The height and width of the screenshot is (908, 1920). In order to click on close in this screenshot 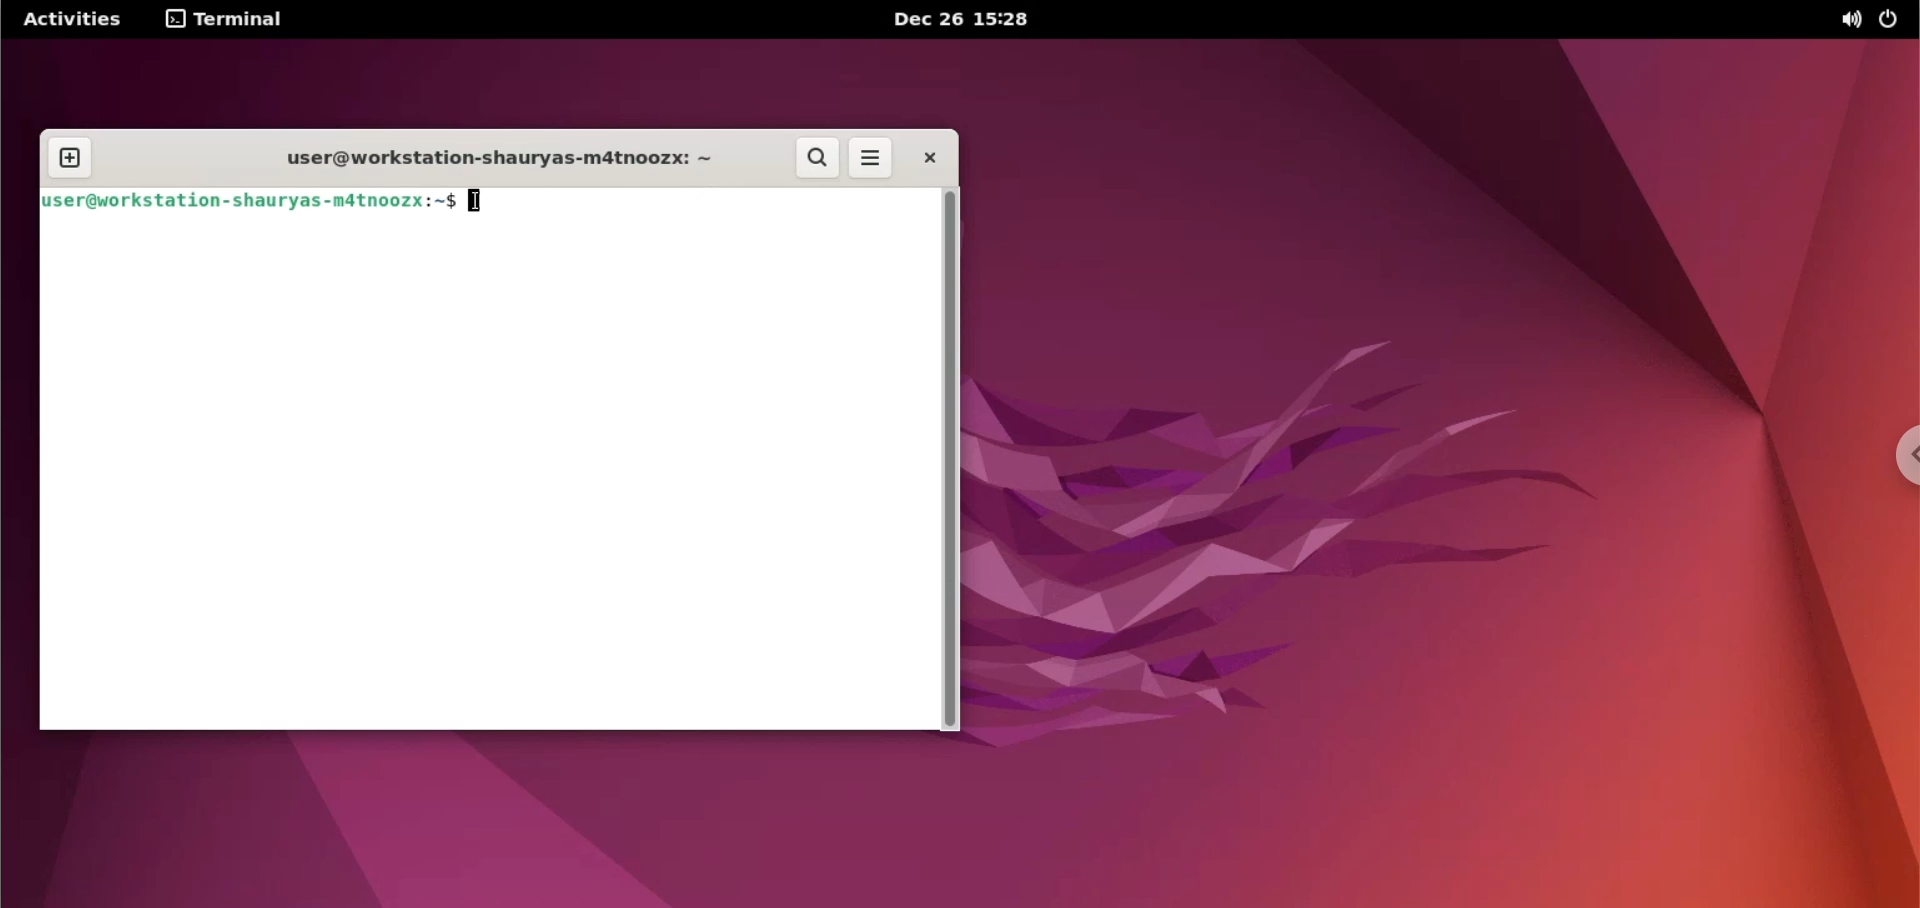, I will do `click(934, 156)`.